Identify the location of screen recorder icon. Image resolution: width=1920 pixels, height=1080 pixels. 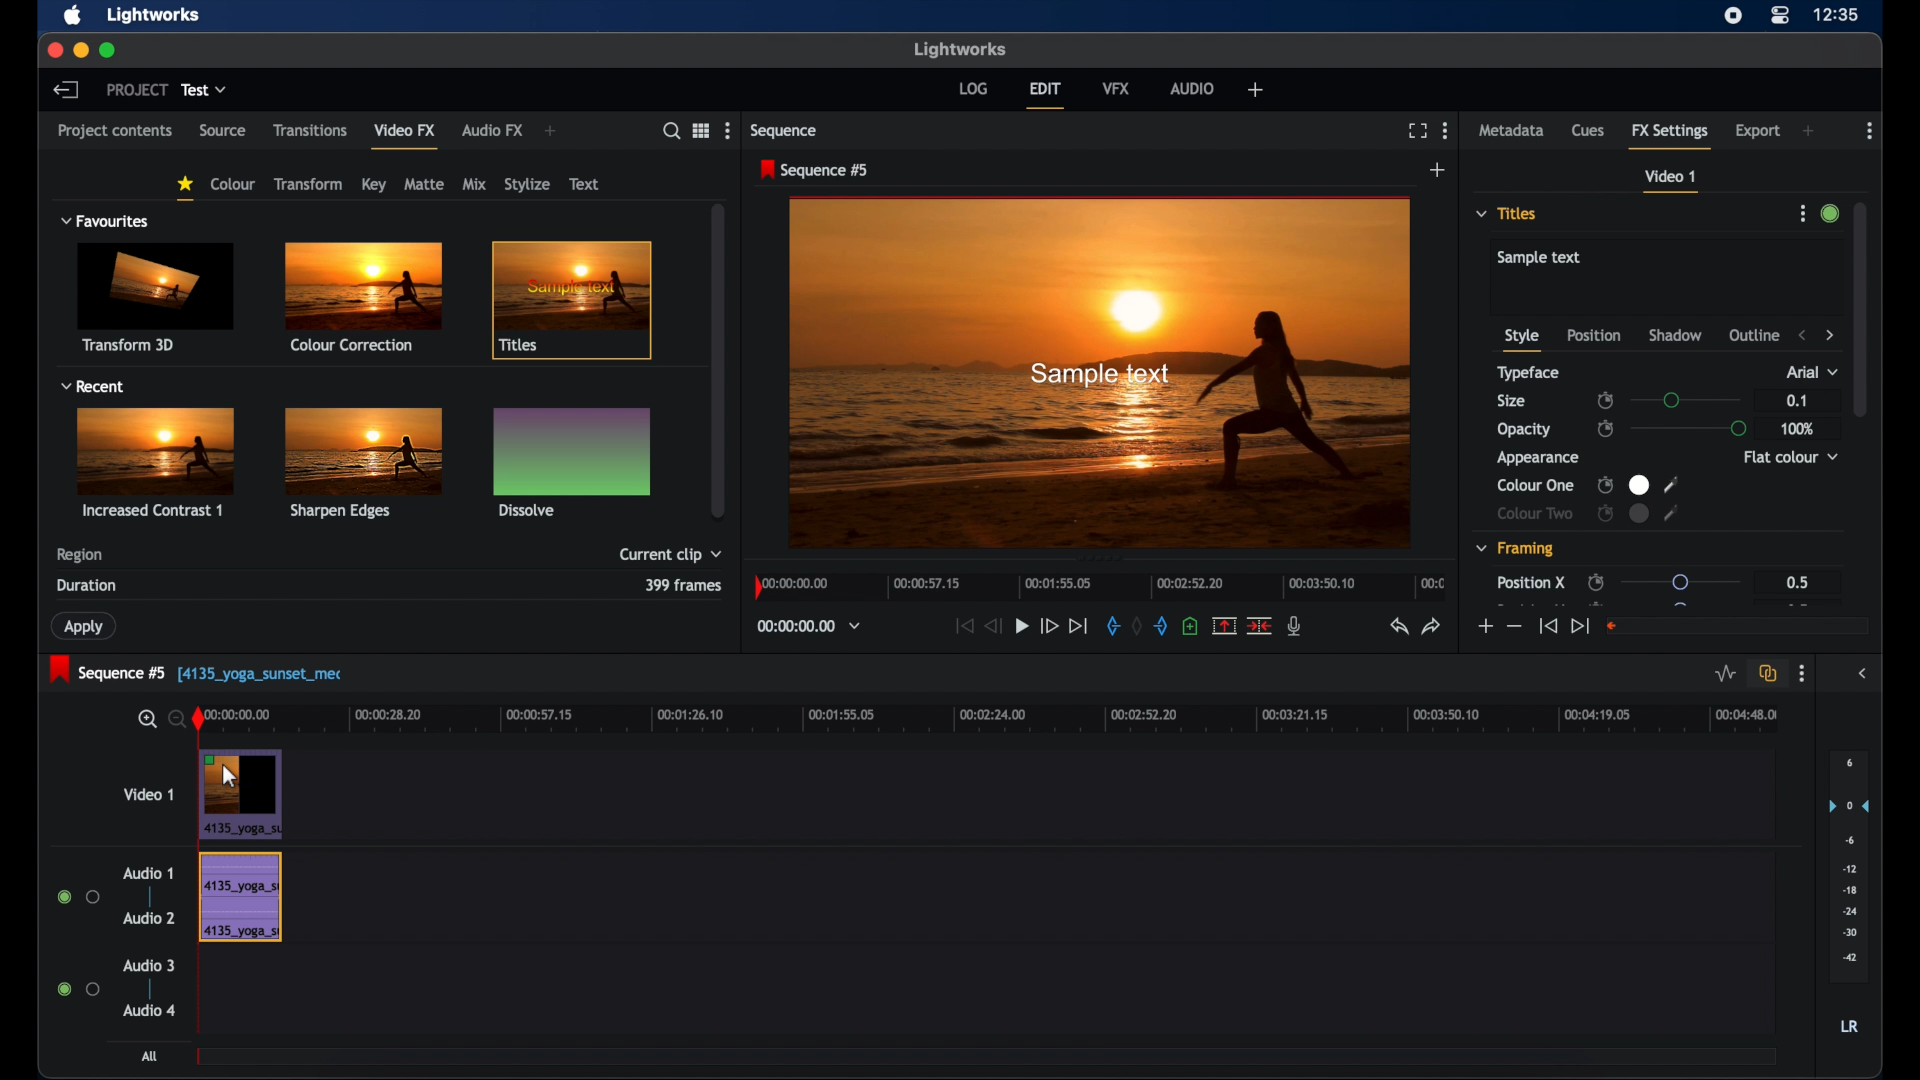
(1733, 16).